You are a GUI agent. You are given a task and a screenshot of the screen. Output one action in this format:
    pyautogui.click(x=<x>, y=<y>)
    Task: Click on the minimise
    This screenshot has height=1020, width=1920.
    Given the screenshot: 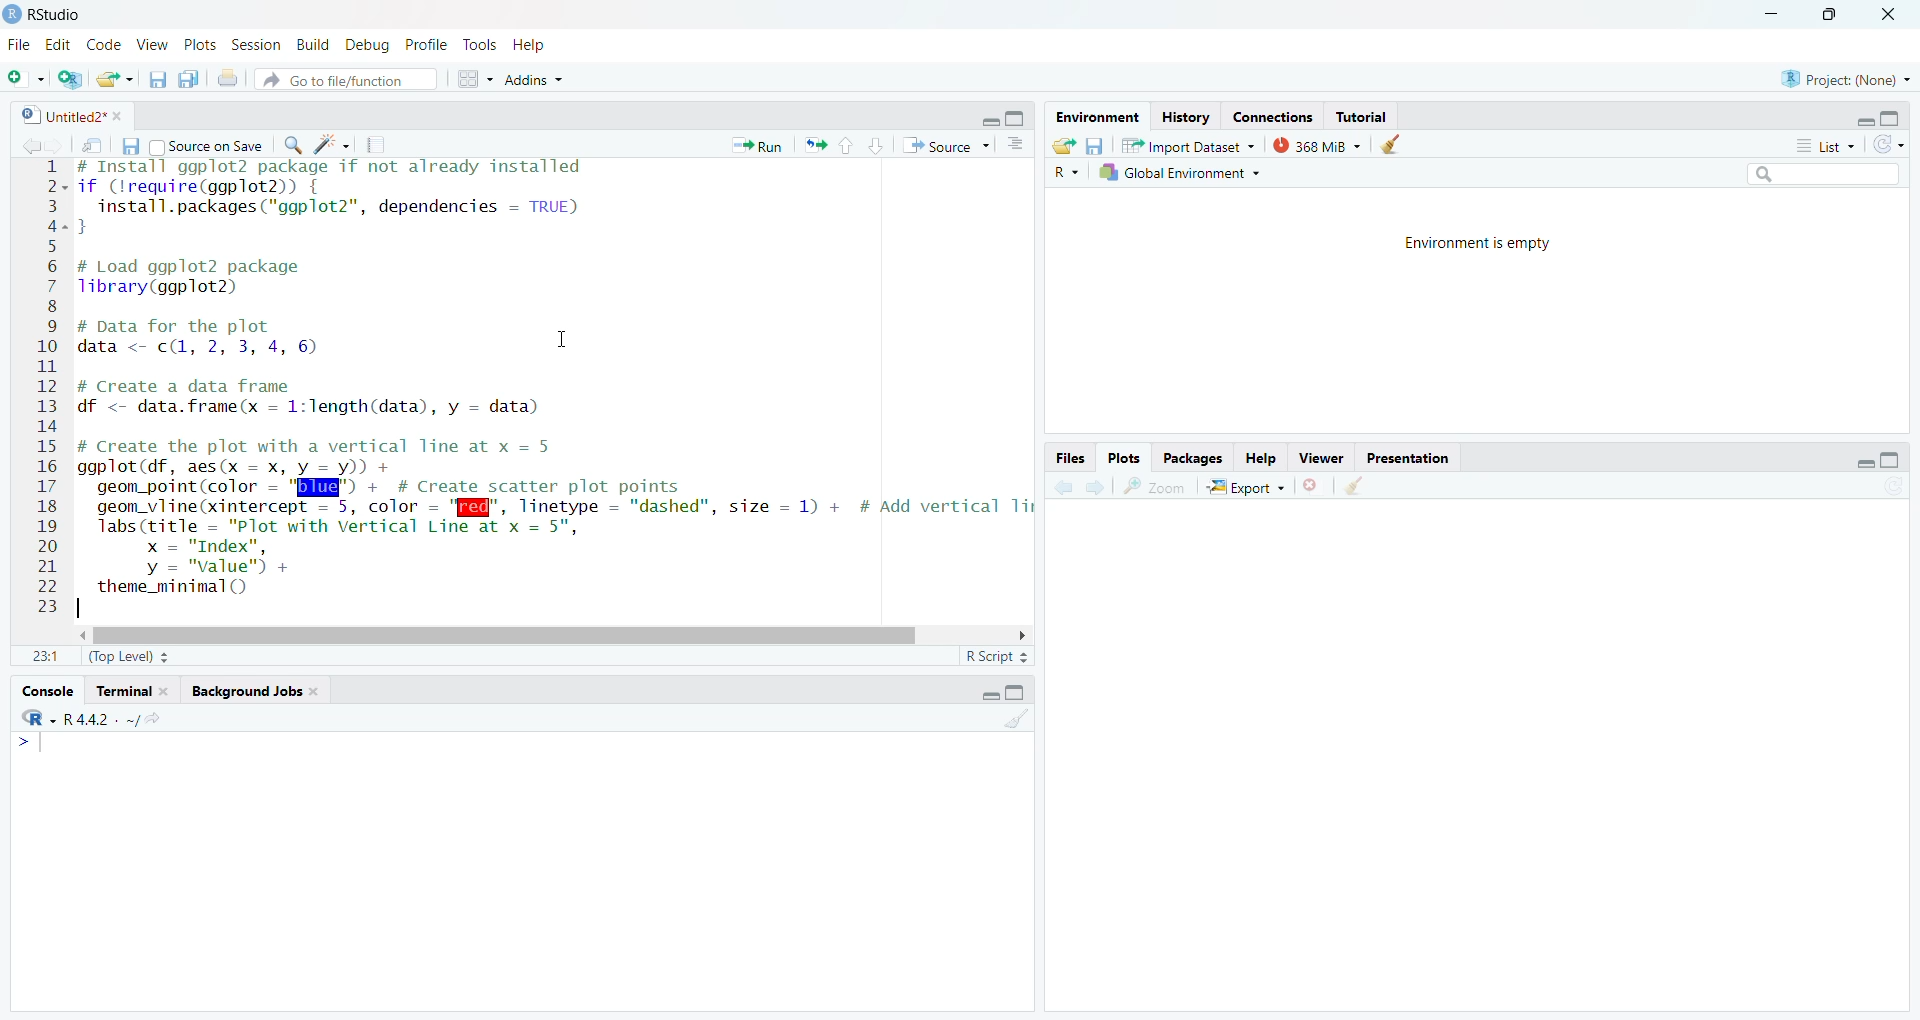 What is the action you would take?
    pyautogui.click(x=984, y=120)
    